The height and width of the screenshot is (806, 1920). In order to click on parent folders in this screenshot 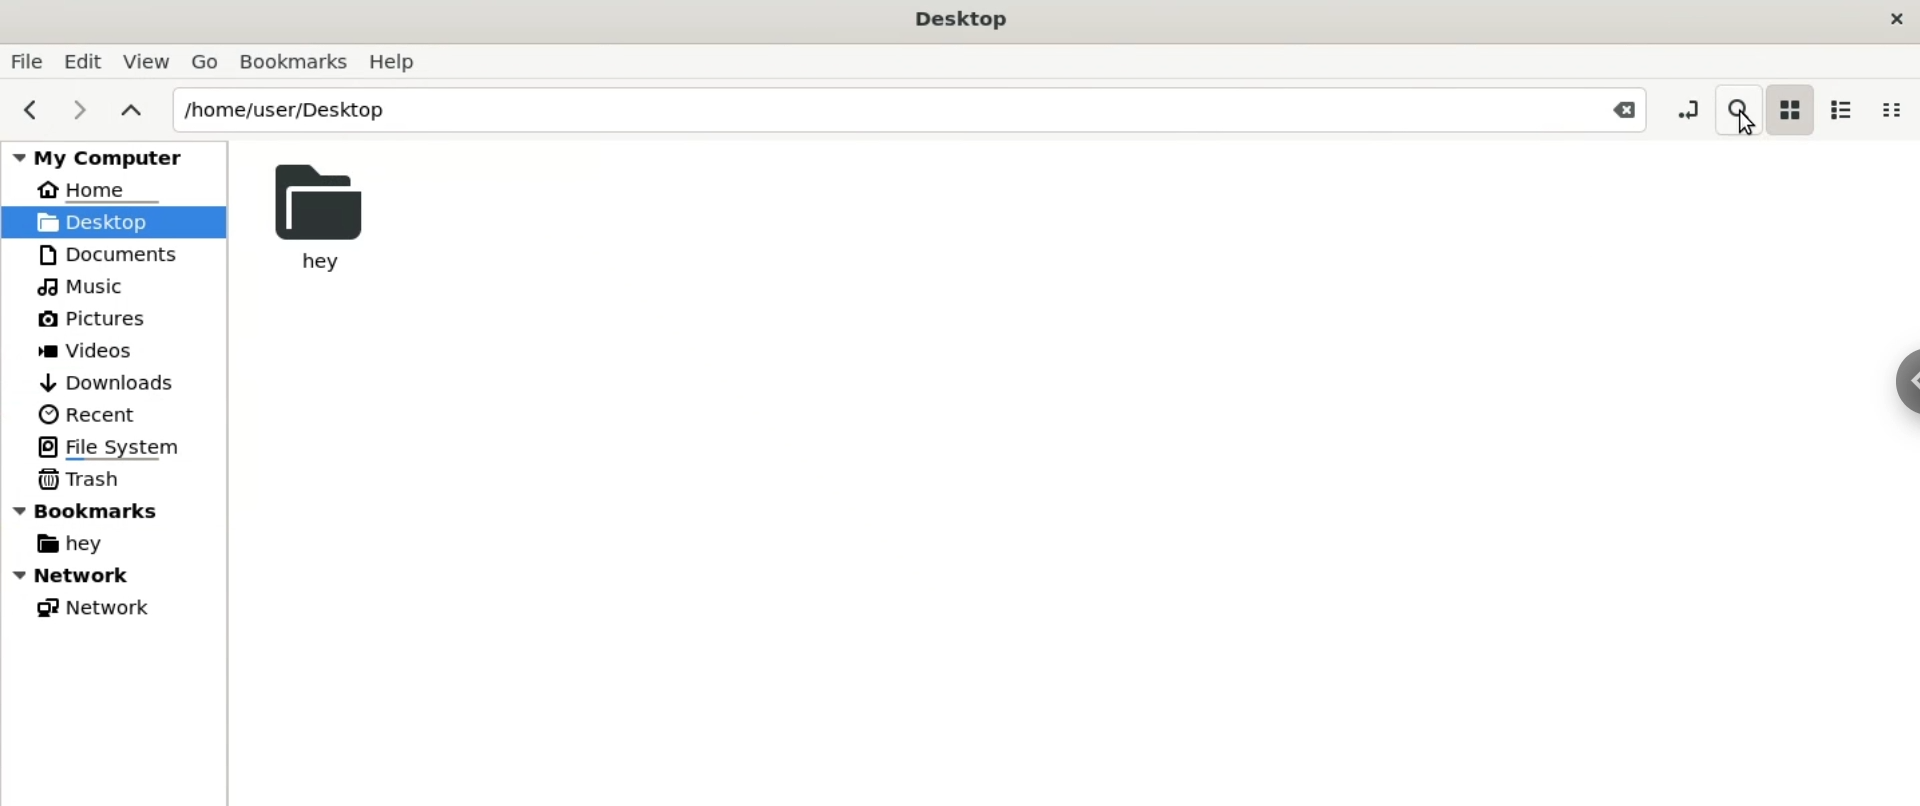, I will do `click(130, 108)`.